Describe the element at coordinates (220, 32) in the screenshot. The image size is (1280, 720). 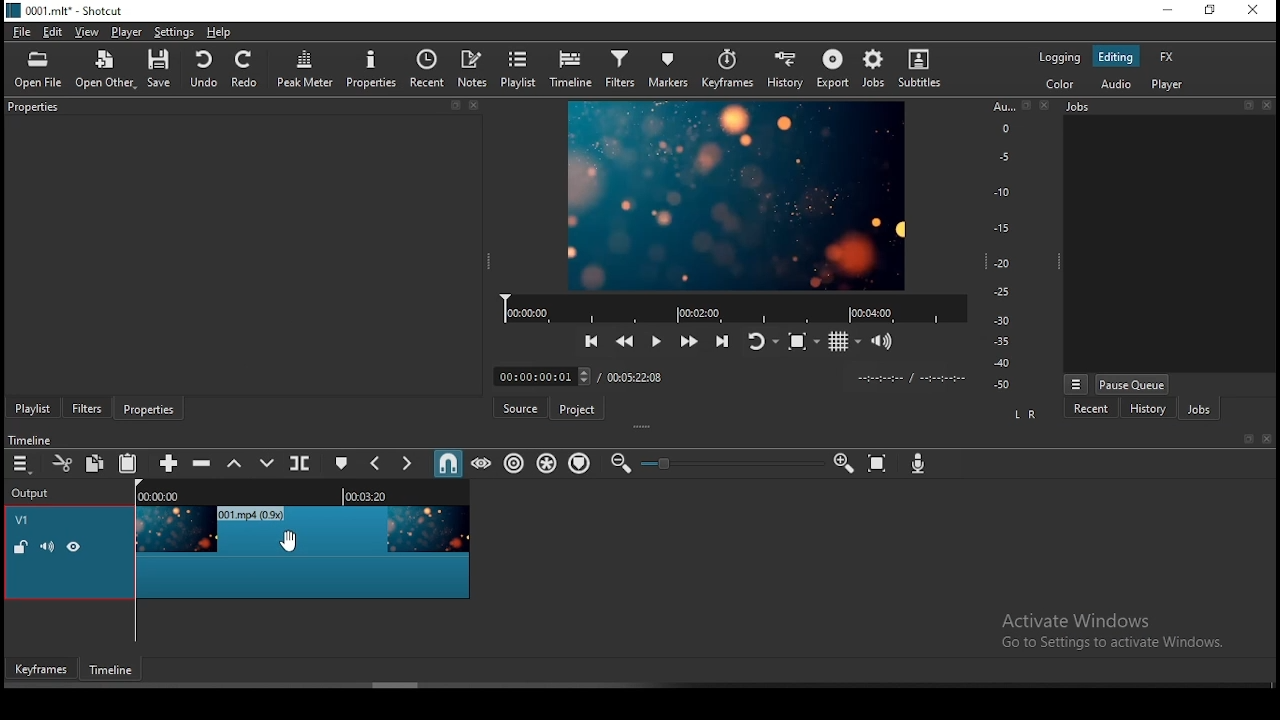
I see `help` at that location.